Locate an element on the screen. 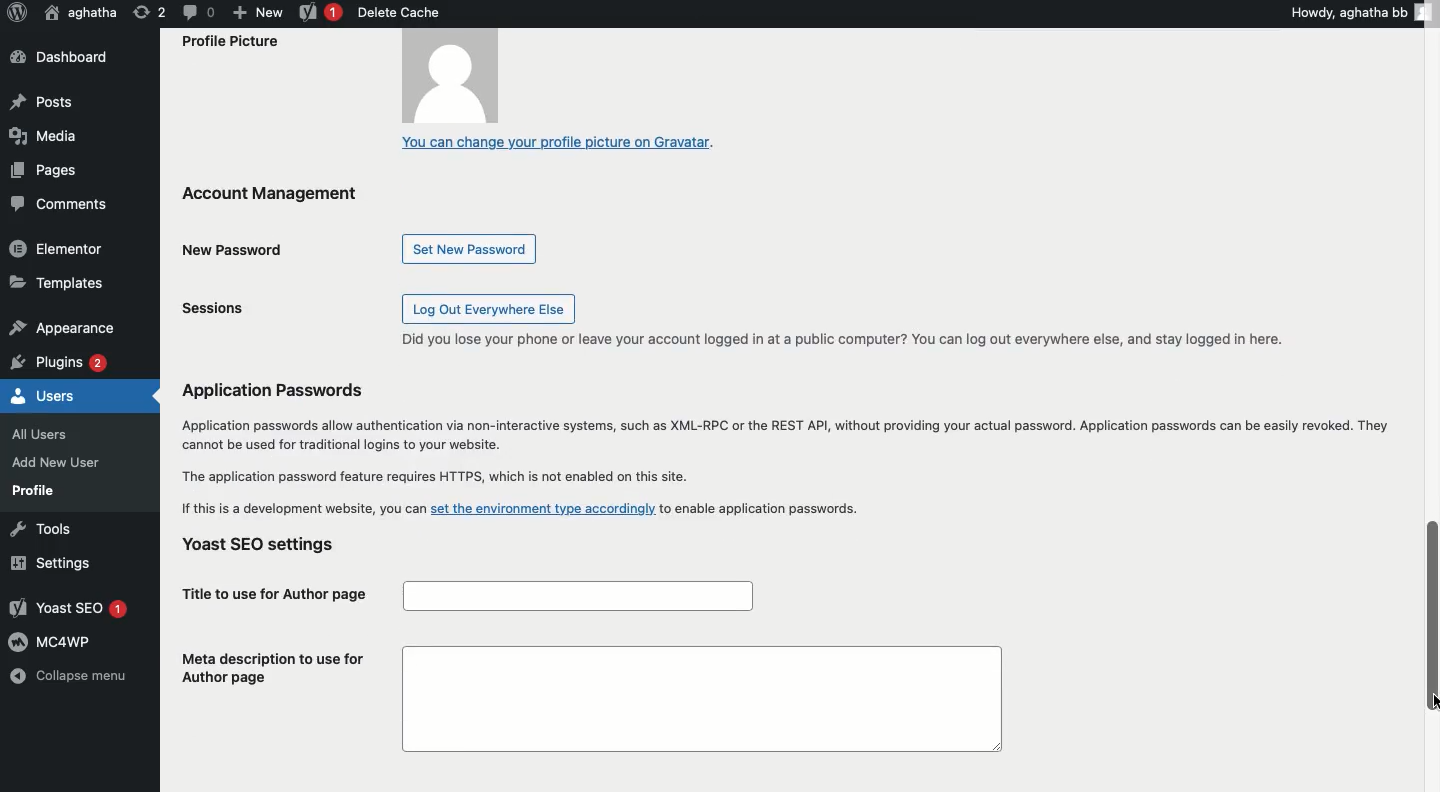 The width and height of the screenshot is (1440, 792). Dashboard is located at coordinates (68, 58).